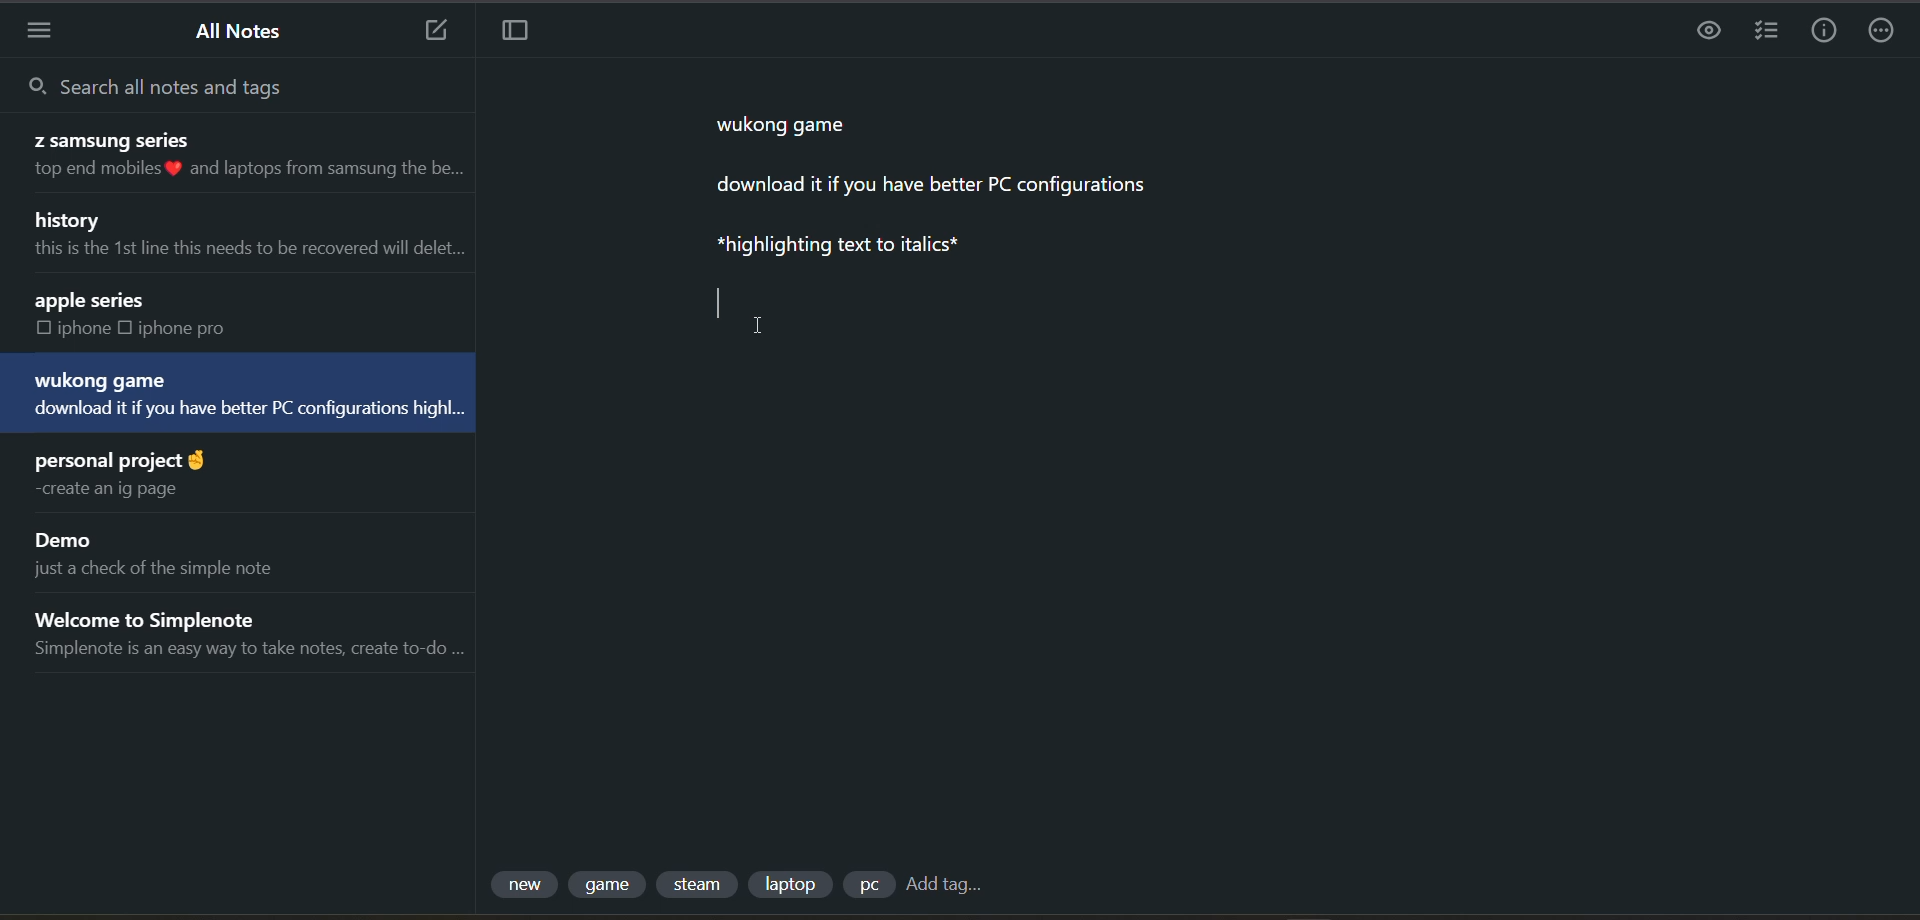  I want to click on note title and preview, so click(150, 313).